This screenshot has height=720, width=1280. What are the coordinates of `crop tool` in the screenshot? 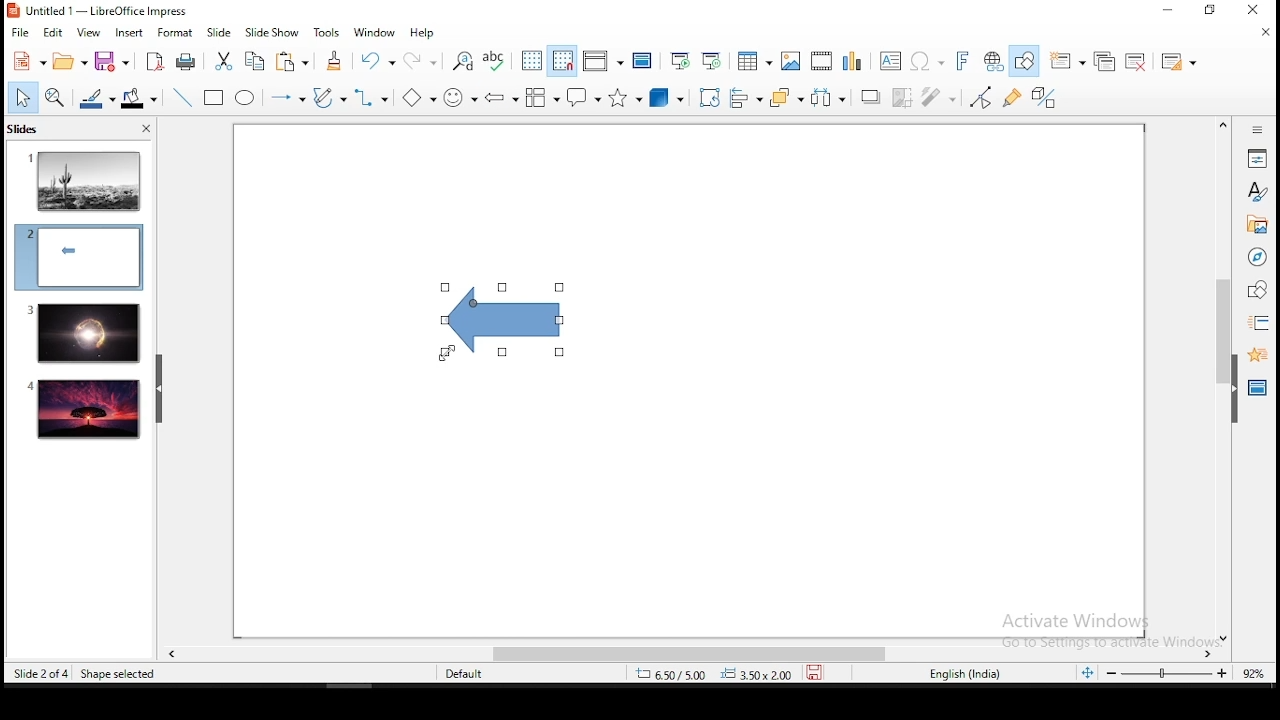 It's located at (710, 98).